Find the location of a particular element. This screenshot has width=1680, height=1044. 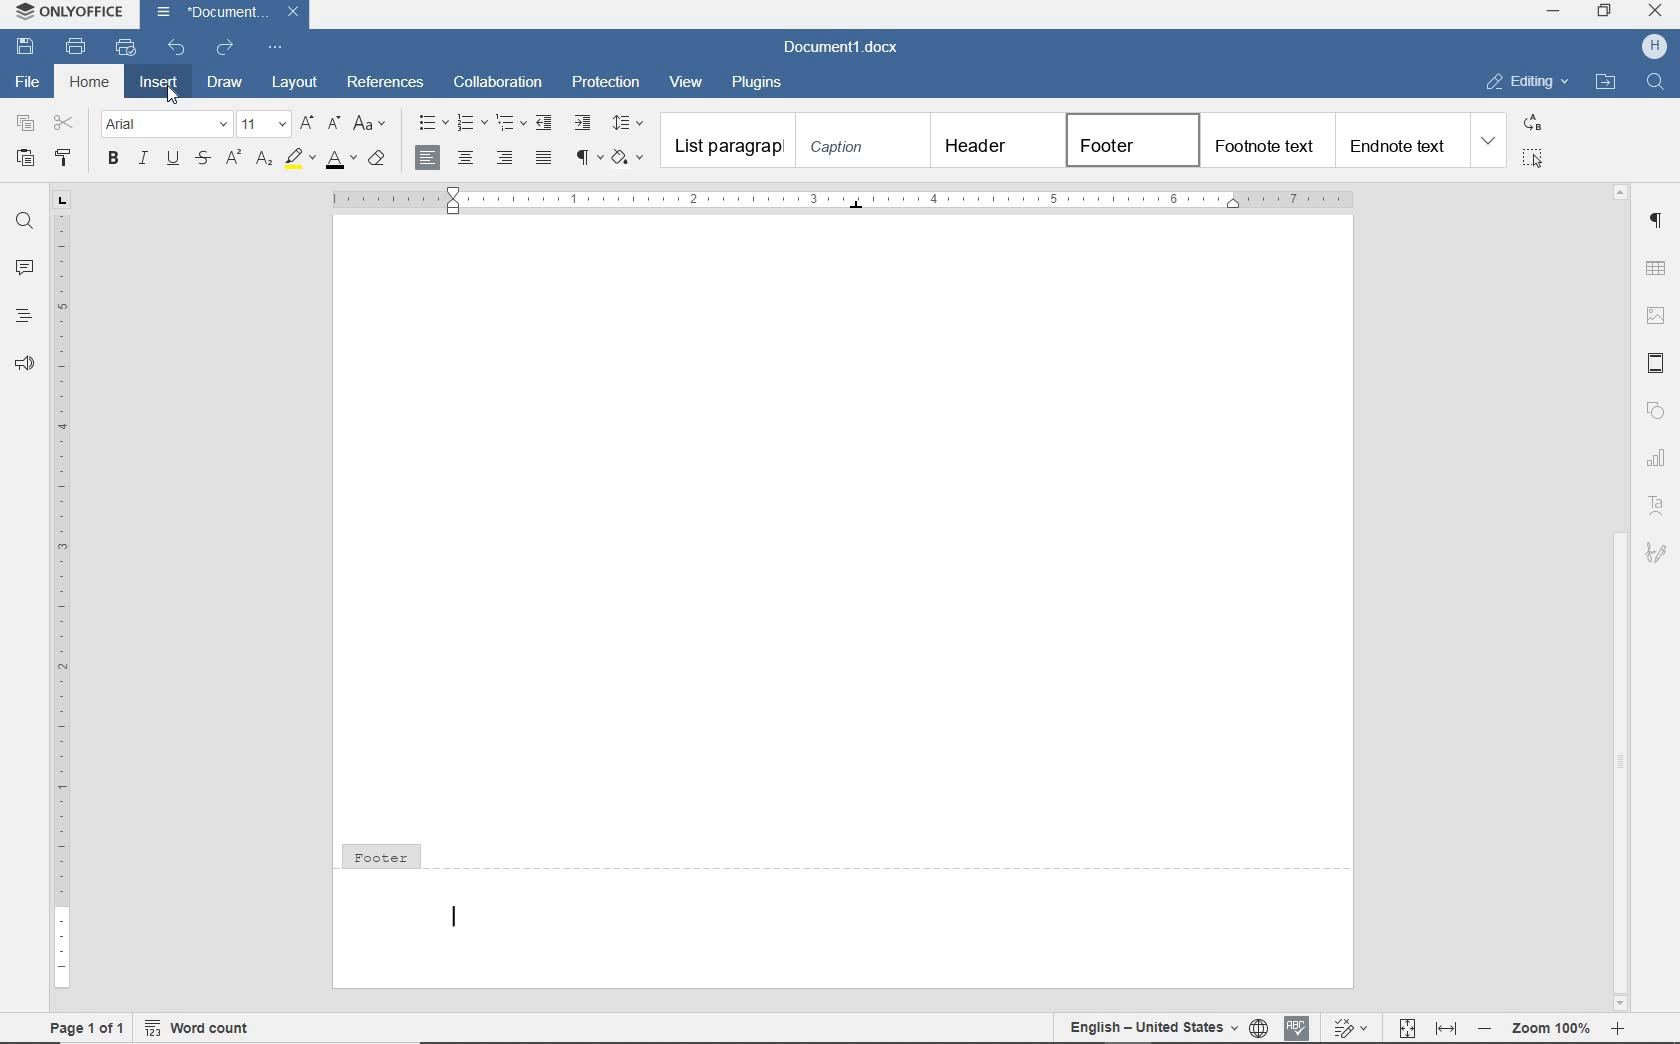

redo is located at coordinates (226, 48).